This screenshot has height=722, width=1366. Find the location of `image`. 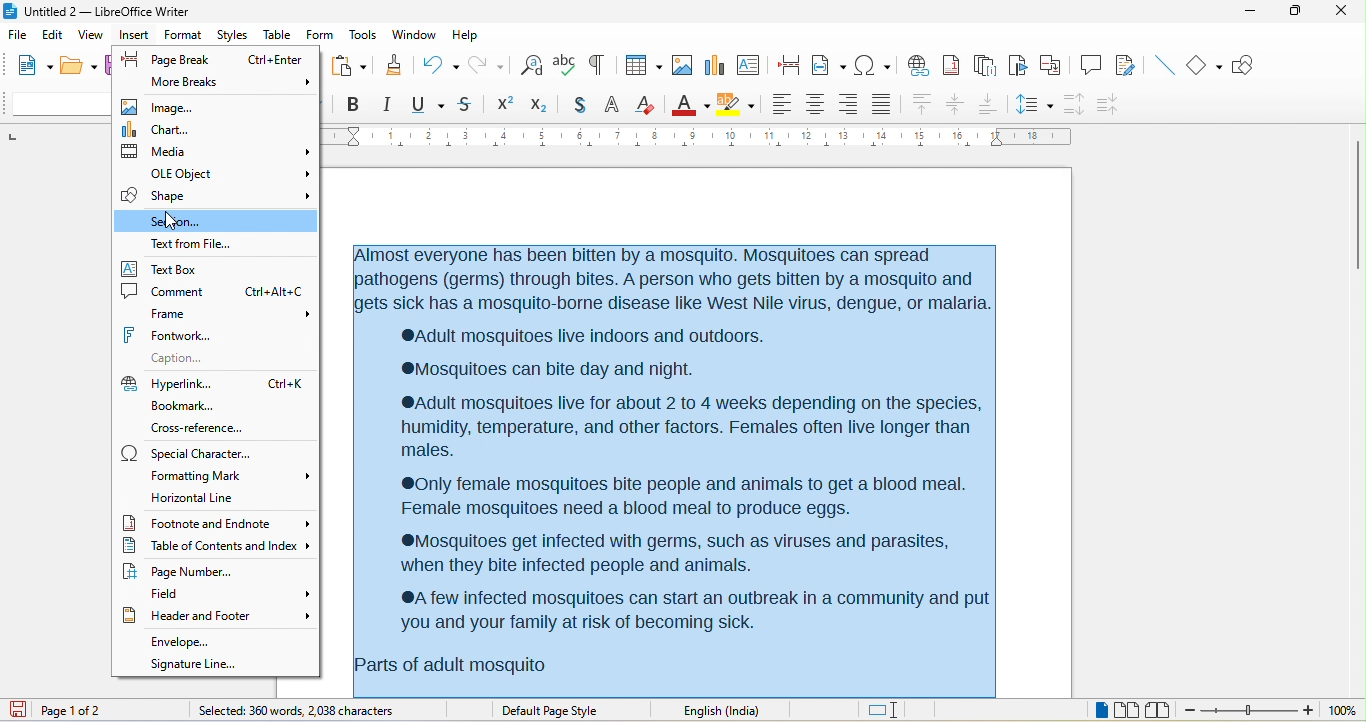

image is located at coordinates (213, 106).